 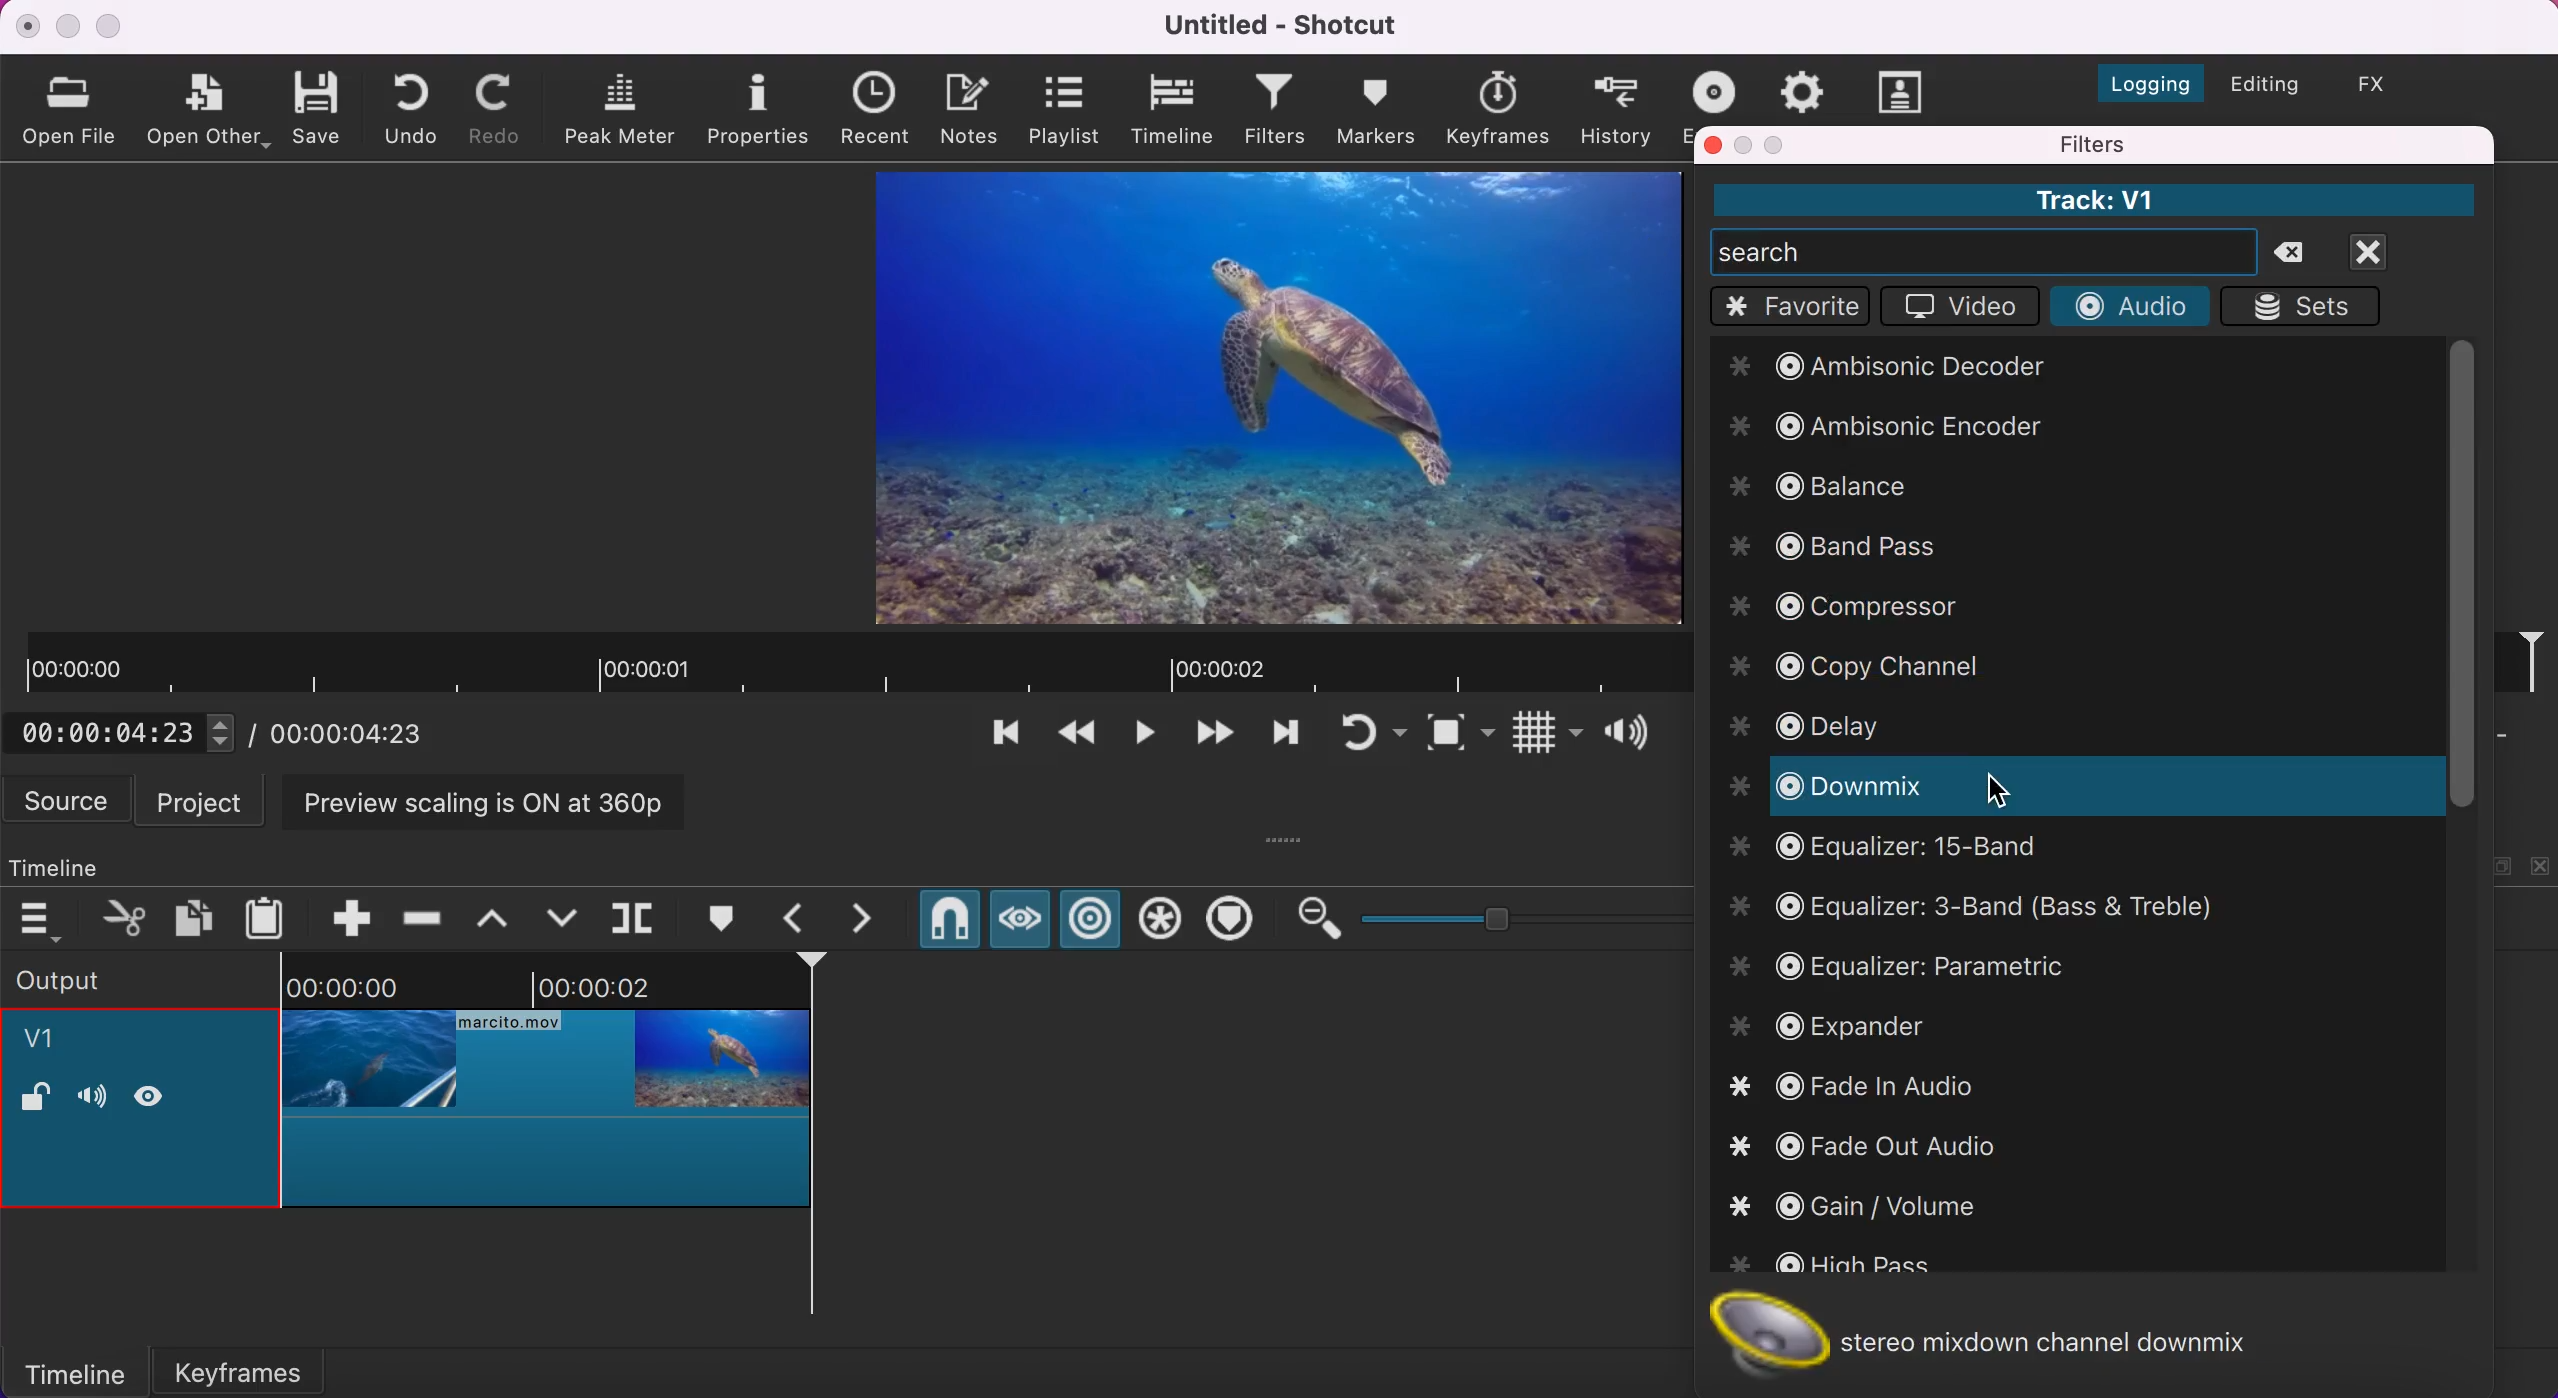 I want to click on snap, so click(x=948, y=923).